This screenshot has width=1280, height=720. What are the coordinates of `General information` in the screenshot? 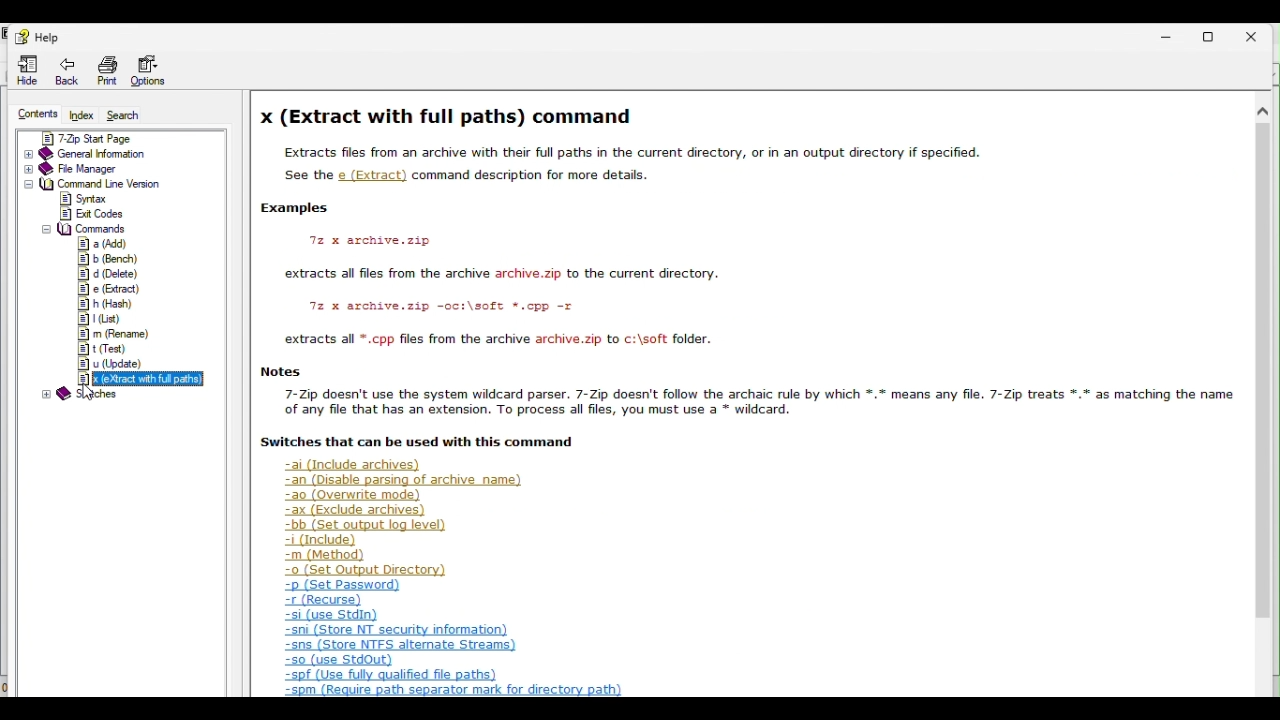 It's located at (97, 154).